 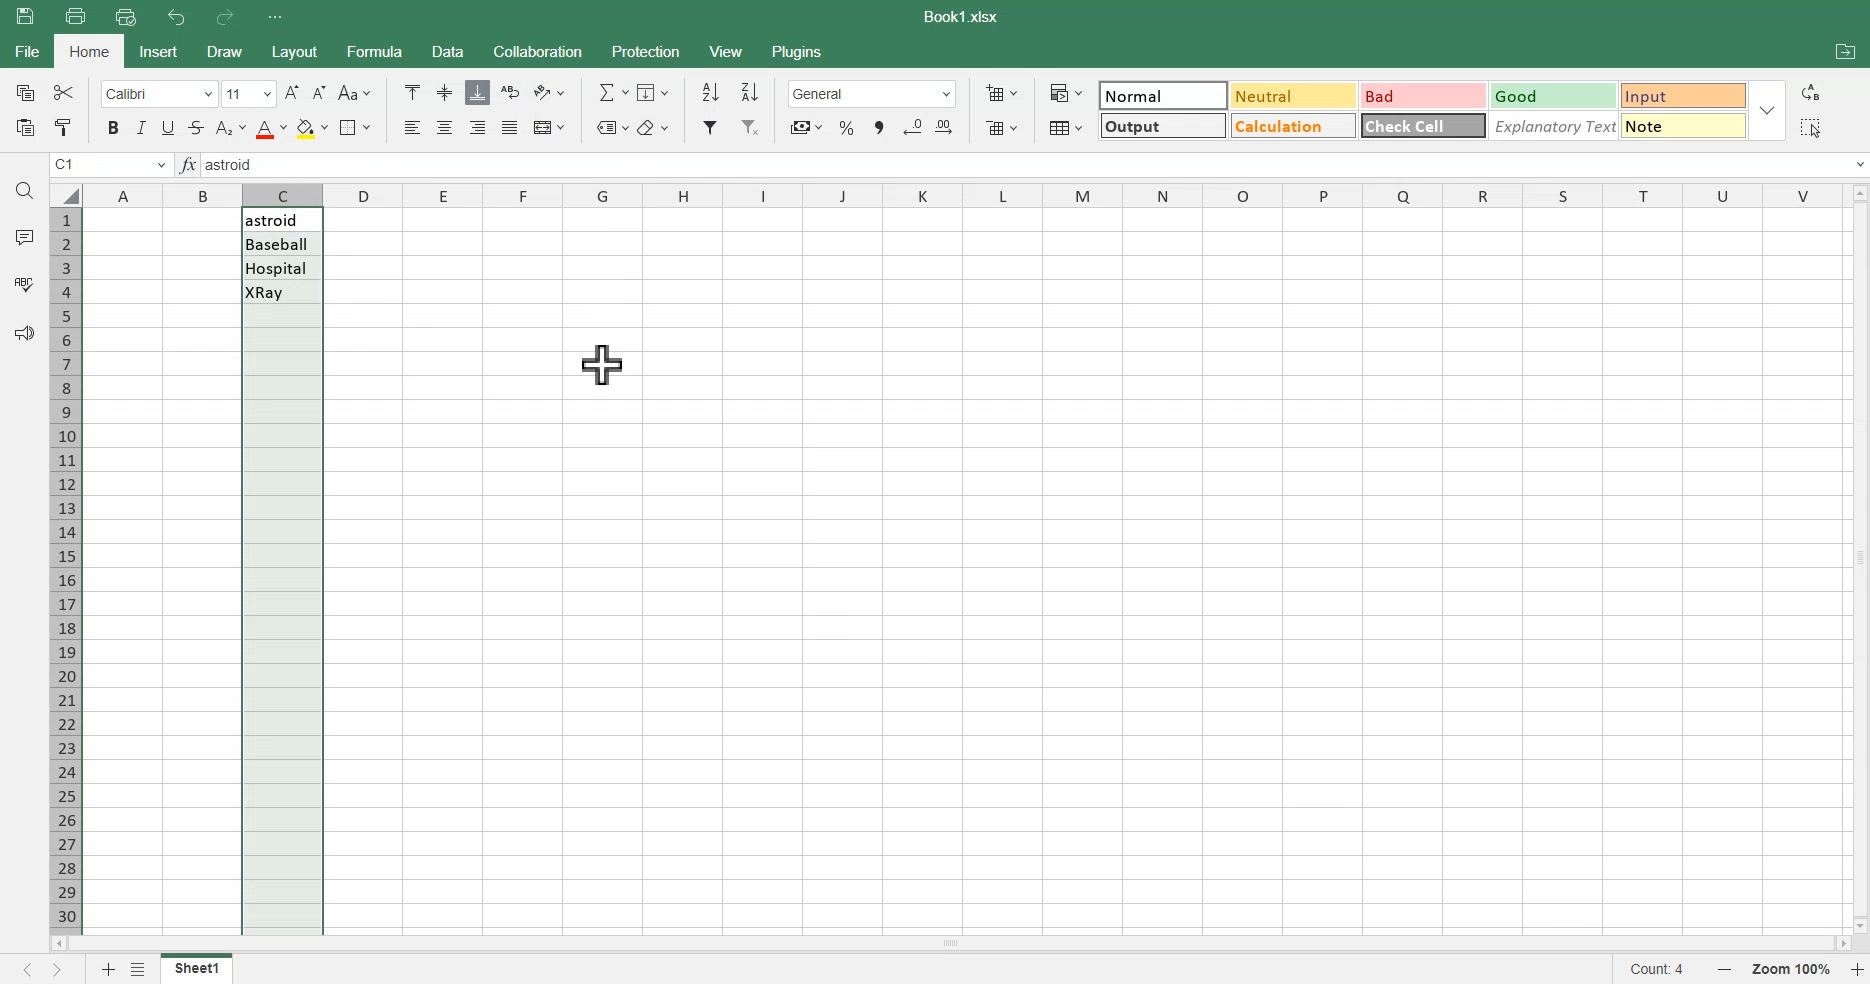 I want to click on Decrease Decimal, so click(x=913, y=127).